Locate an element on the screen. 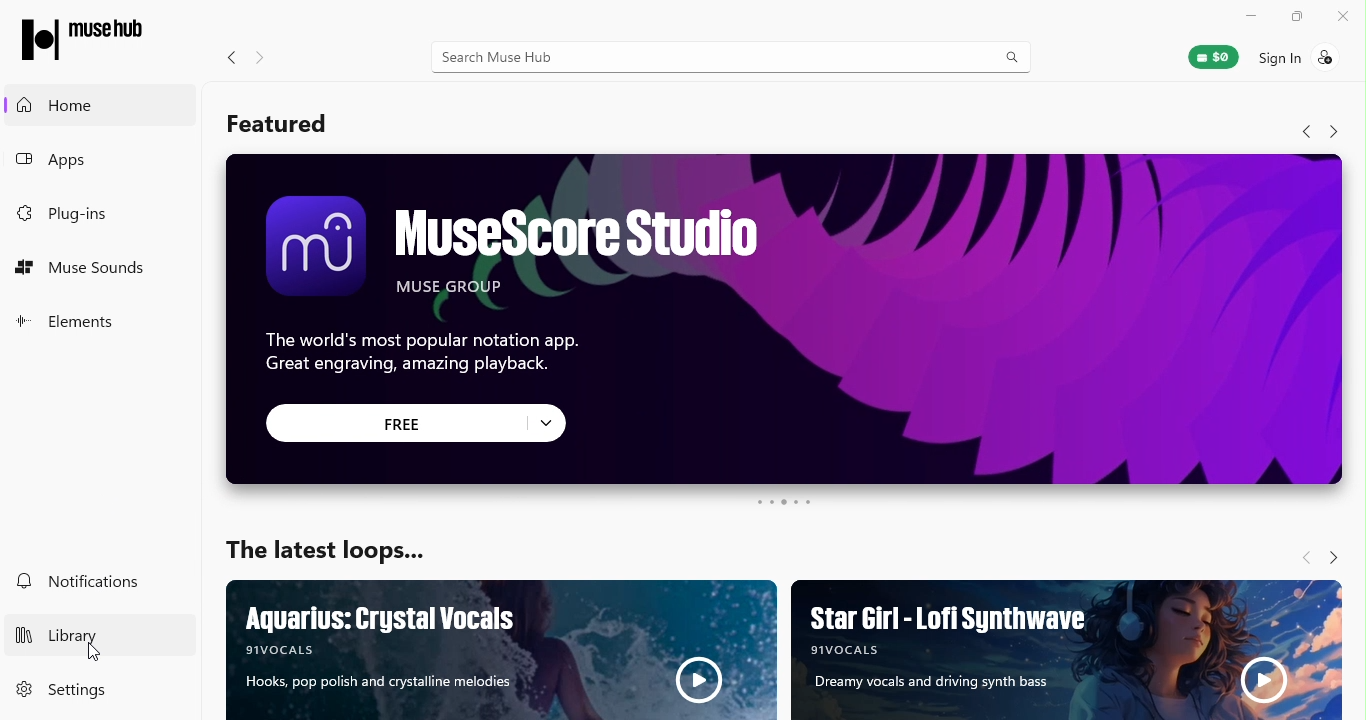 This screenshot has width=1366, height=720. Settings is located at coordinates (63, 693).